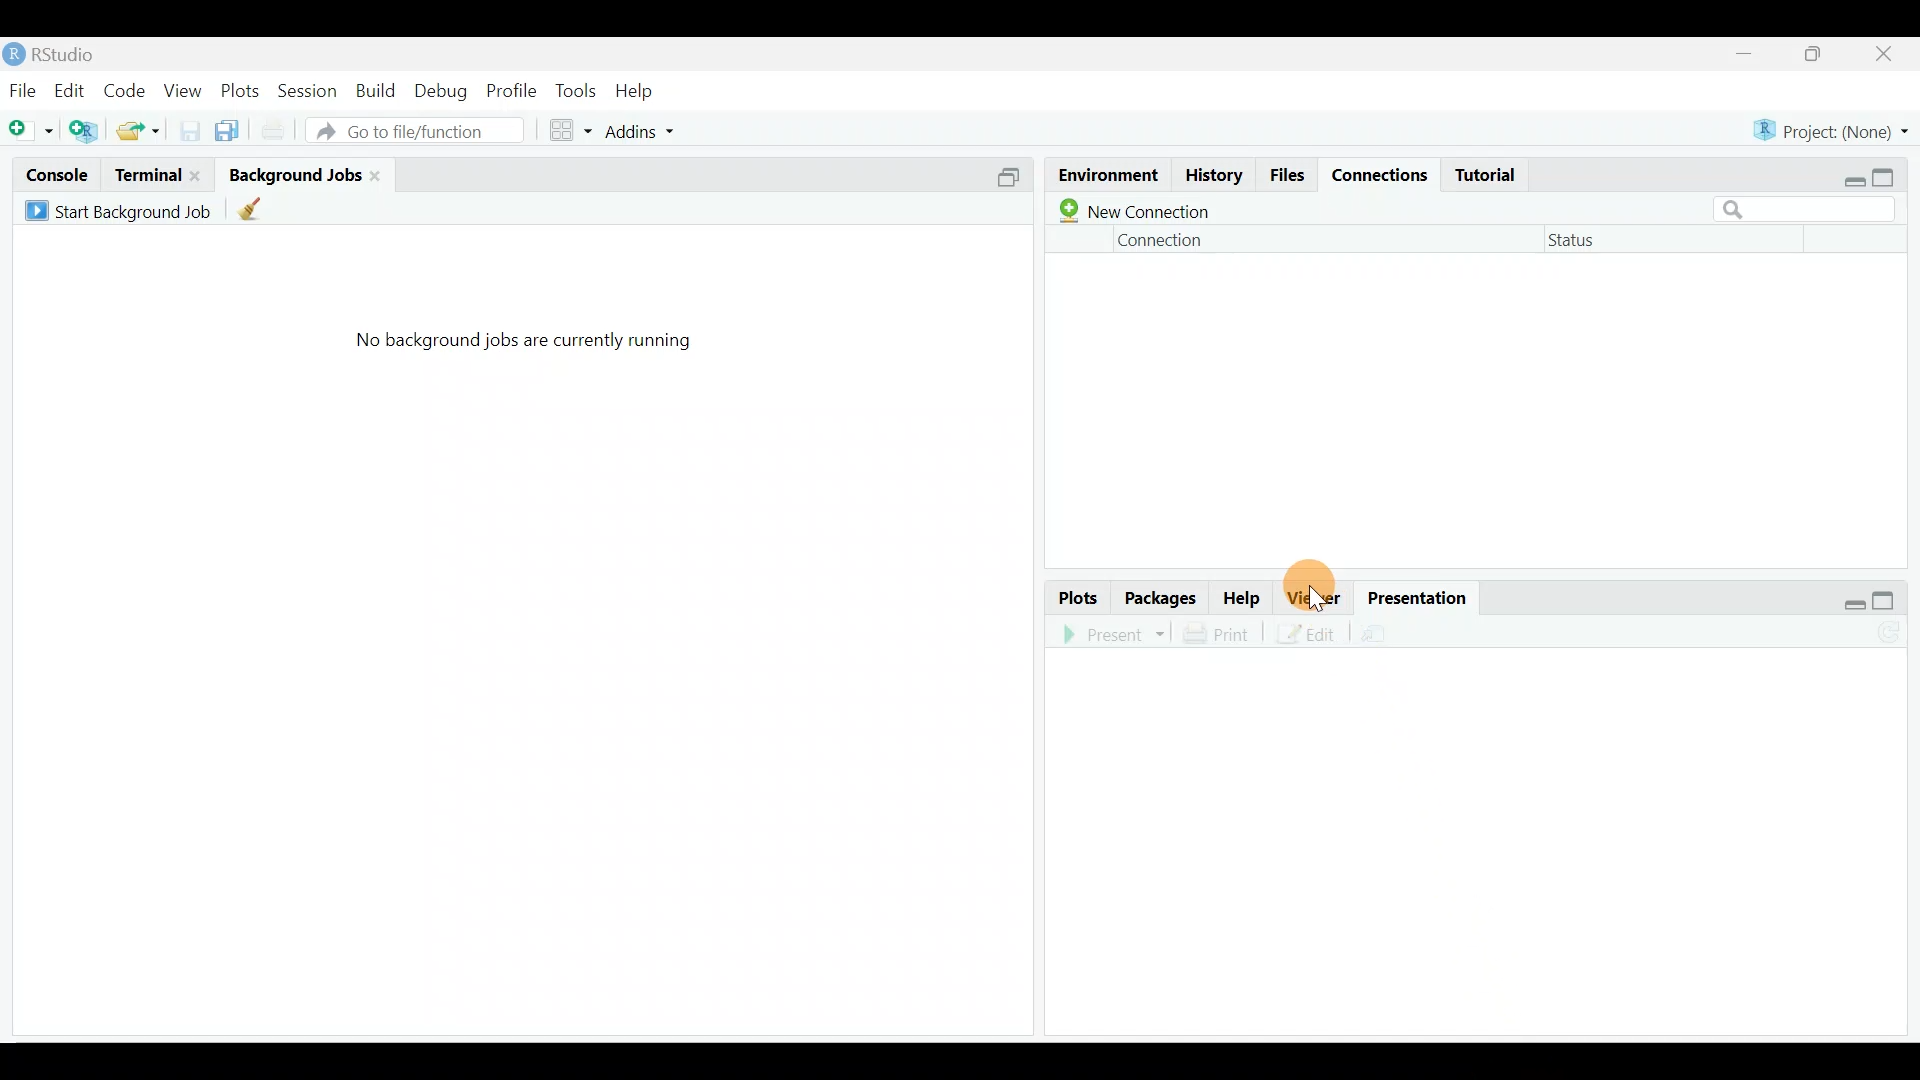  What do you see at coordinates (1812, 207) in the screenshot?
I see `Search bar` at bounding box center [1812, 207].